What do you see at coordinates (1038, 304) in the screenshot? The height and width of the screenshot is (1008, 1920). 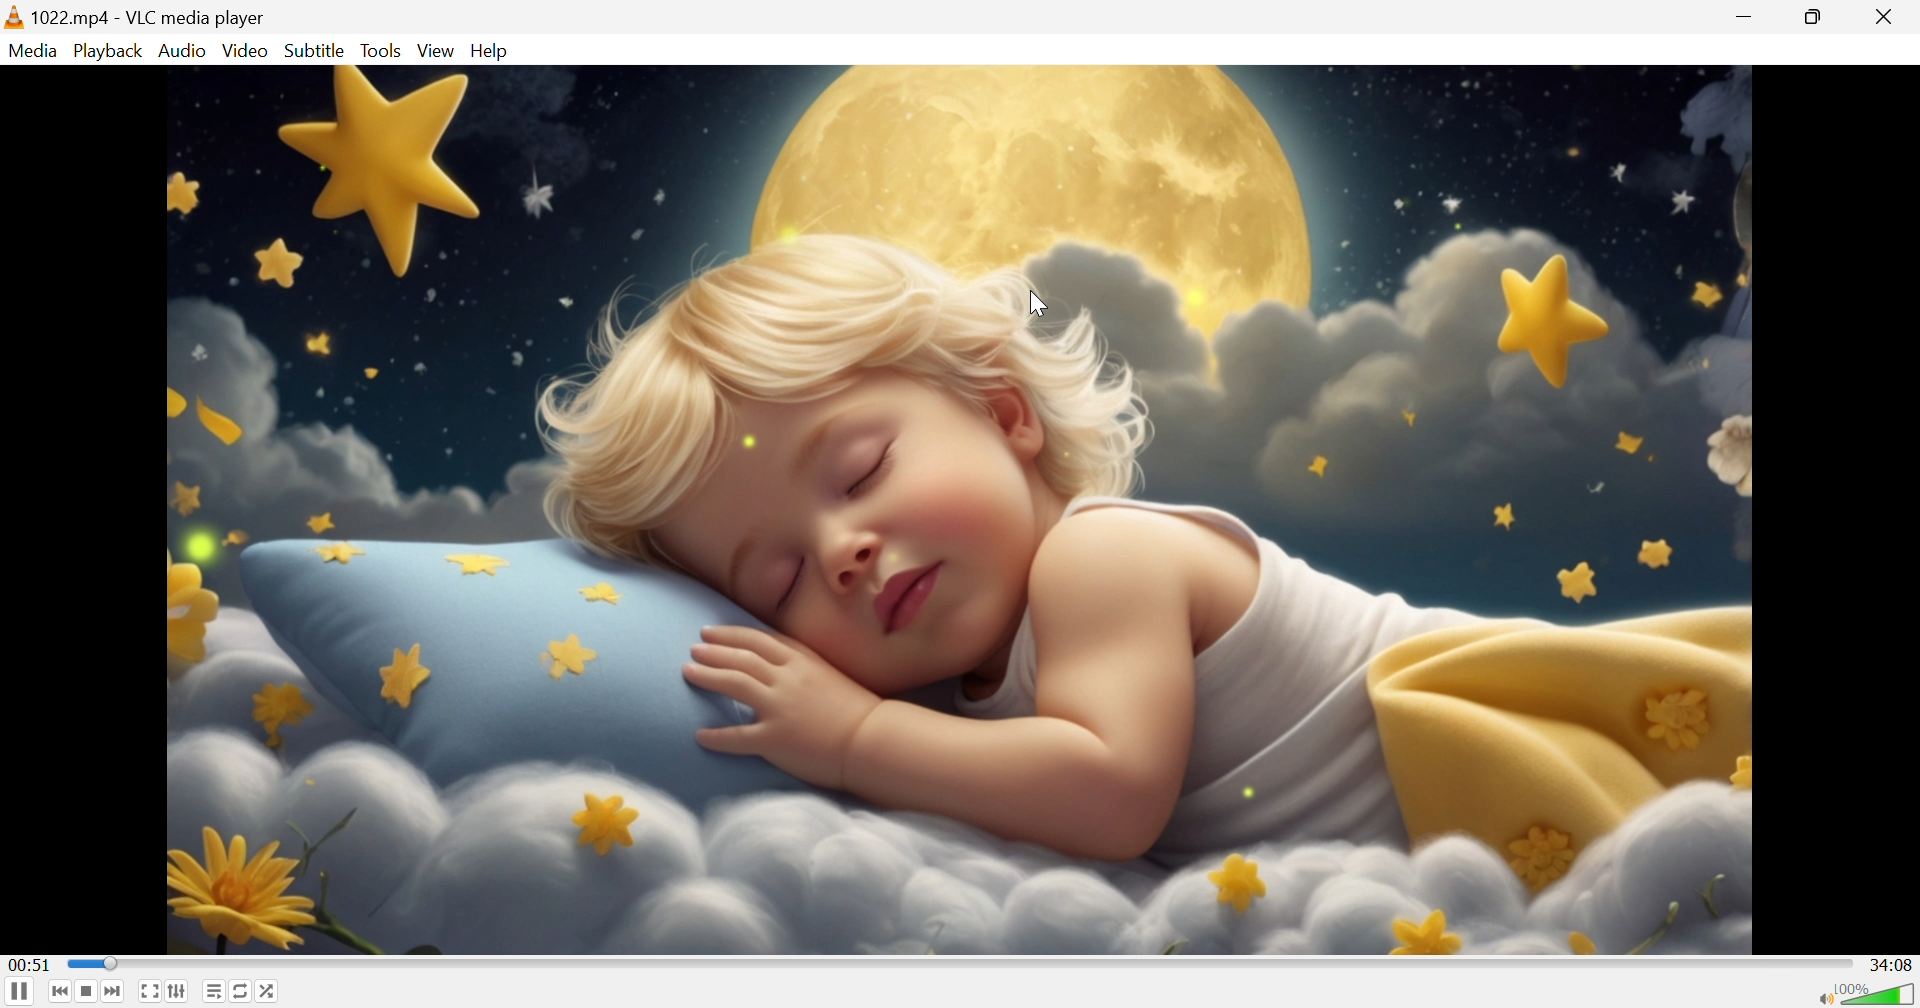 I see `Cursor` at bounding box center [1038, 304].